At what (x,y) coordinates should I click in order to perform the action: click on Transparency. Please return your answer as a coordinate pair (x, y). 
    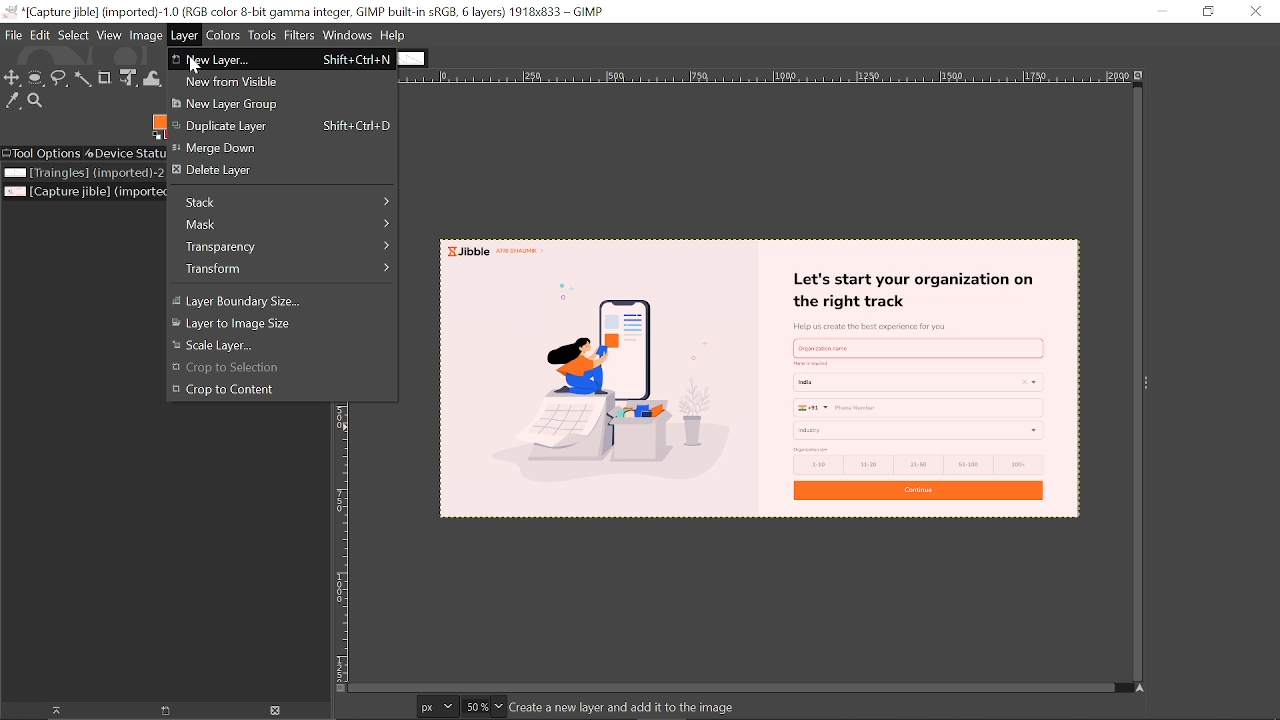
    Looking at the image, I should click on (285, 247).